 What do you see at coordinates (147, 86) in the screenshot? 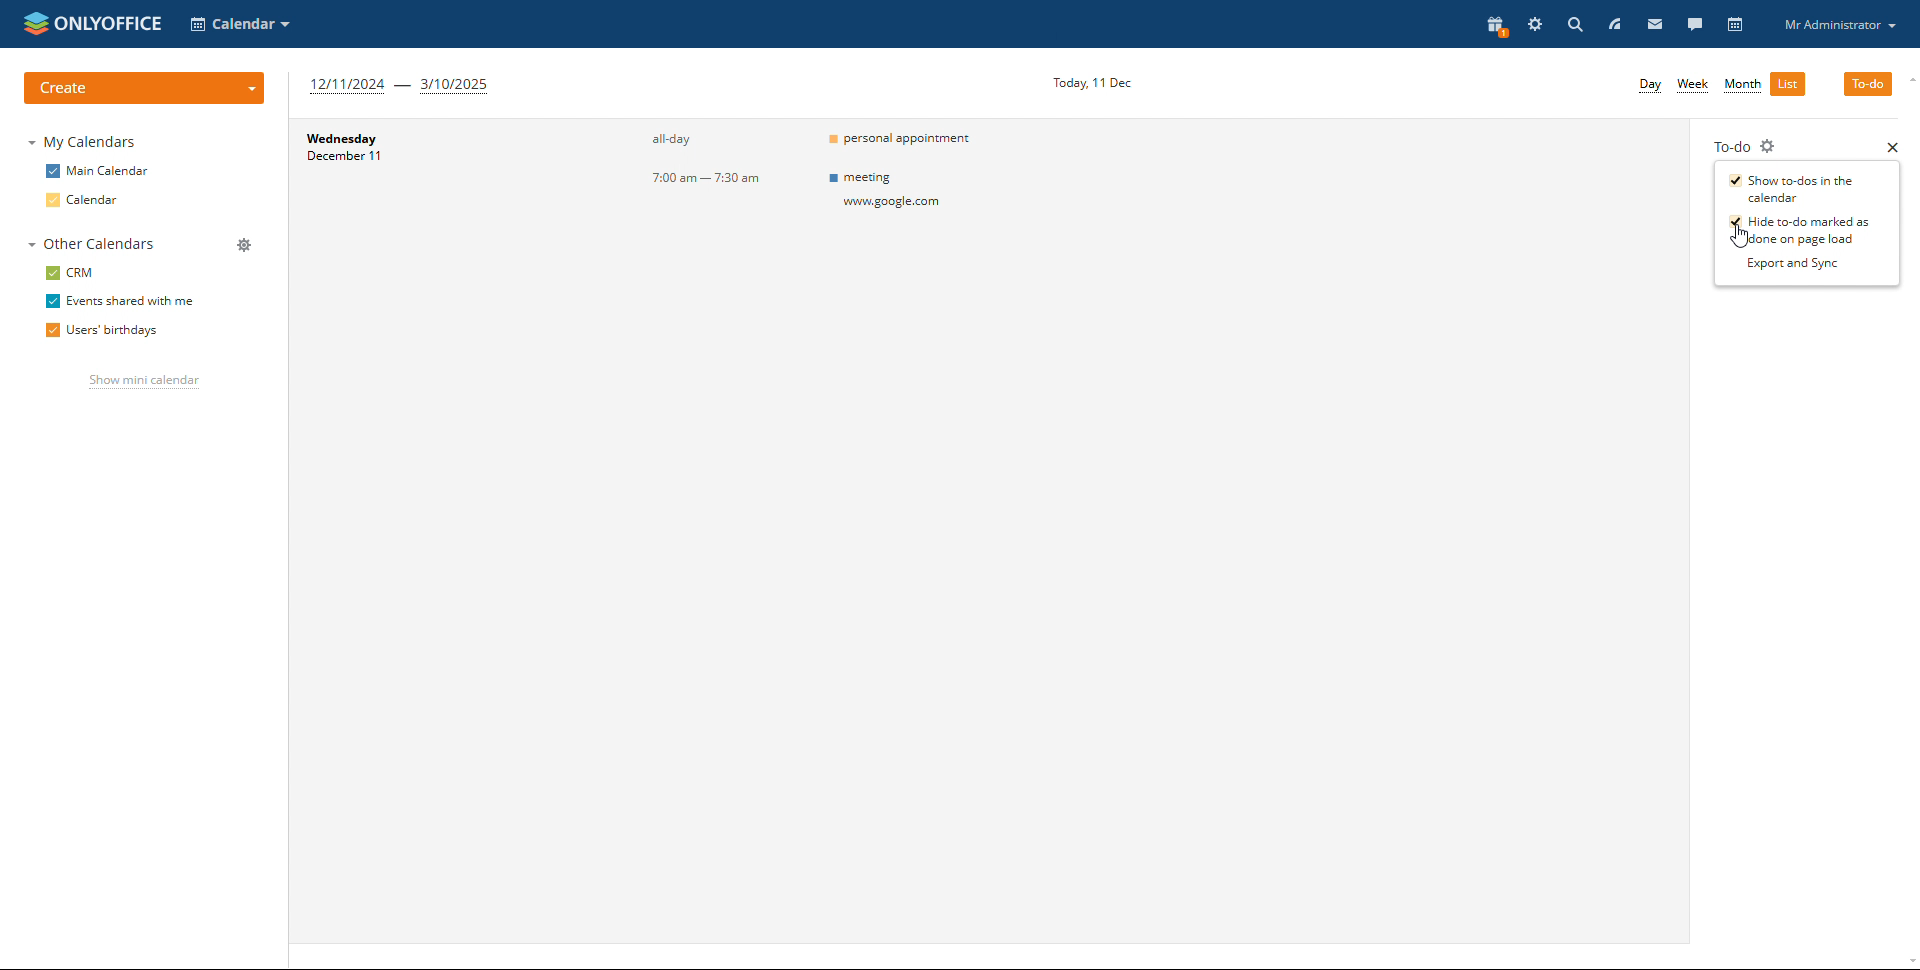
I see `create` at bounding box center [147, 86].